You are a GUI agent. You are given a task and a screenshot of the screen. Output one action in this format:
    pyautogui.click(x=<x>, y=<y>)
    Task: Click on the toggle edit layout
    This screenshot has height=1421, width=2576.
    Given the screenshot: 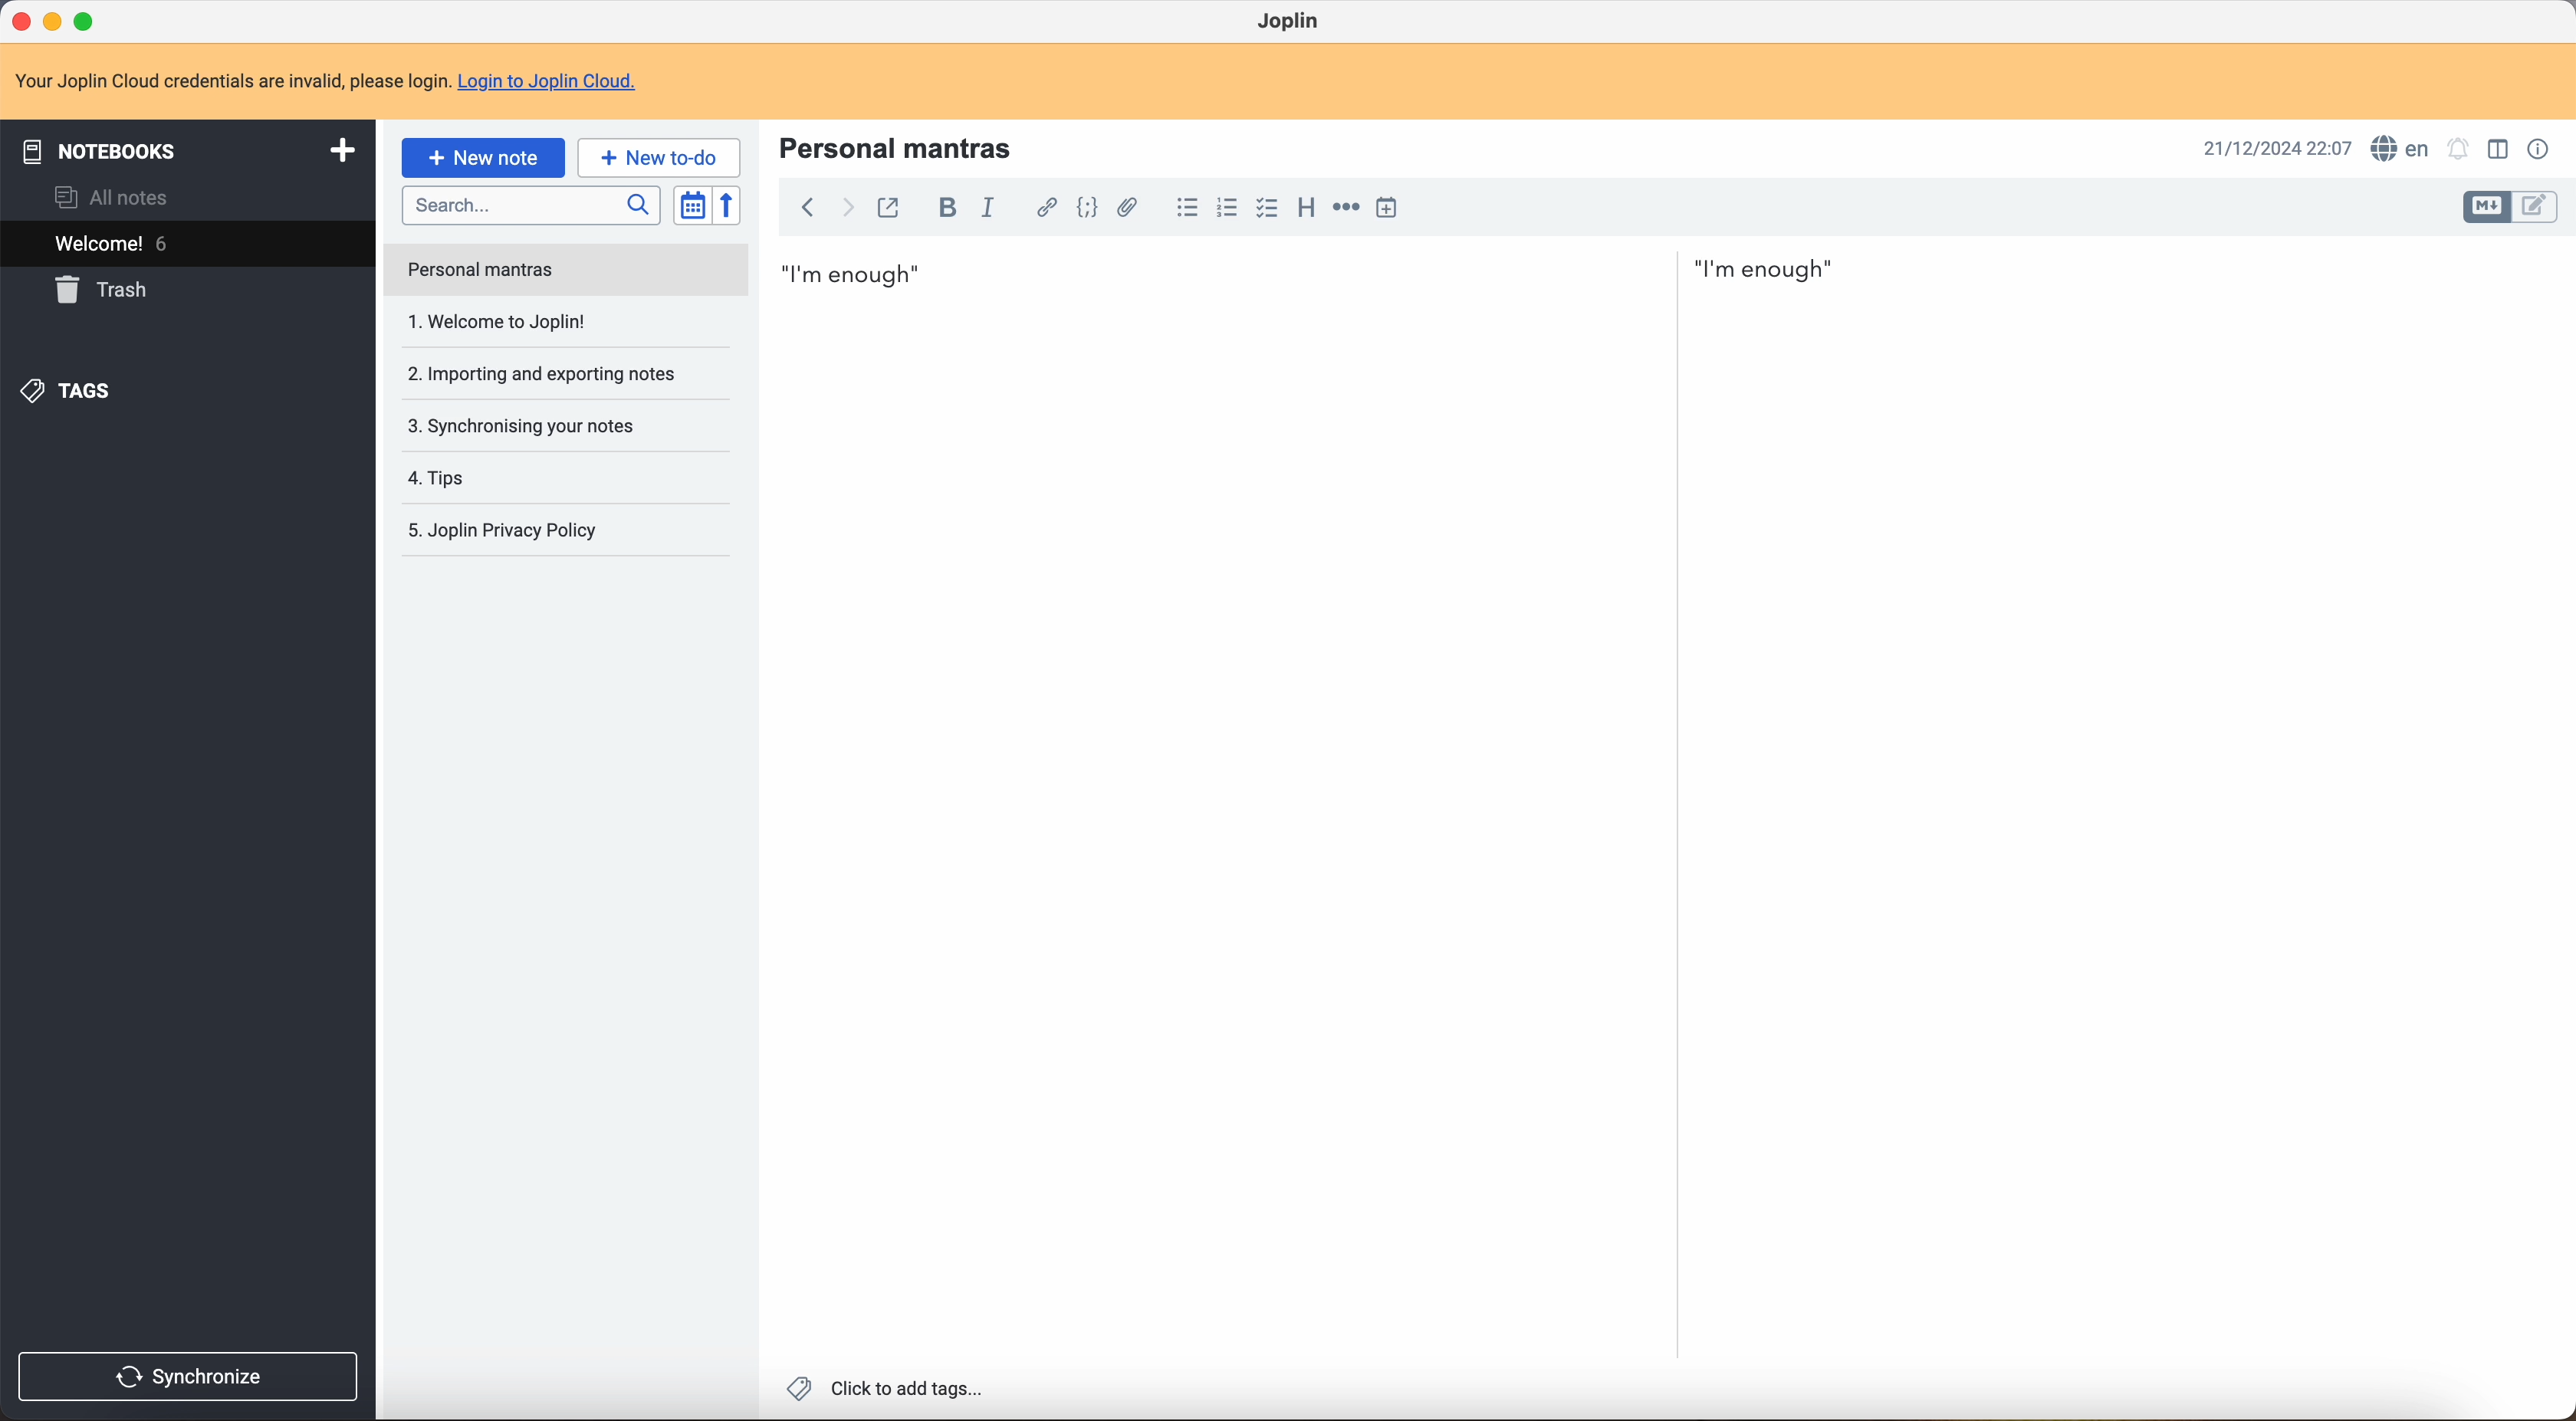 What is the action you would take?
    pyautogui.click(x=2502, y=149)
    